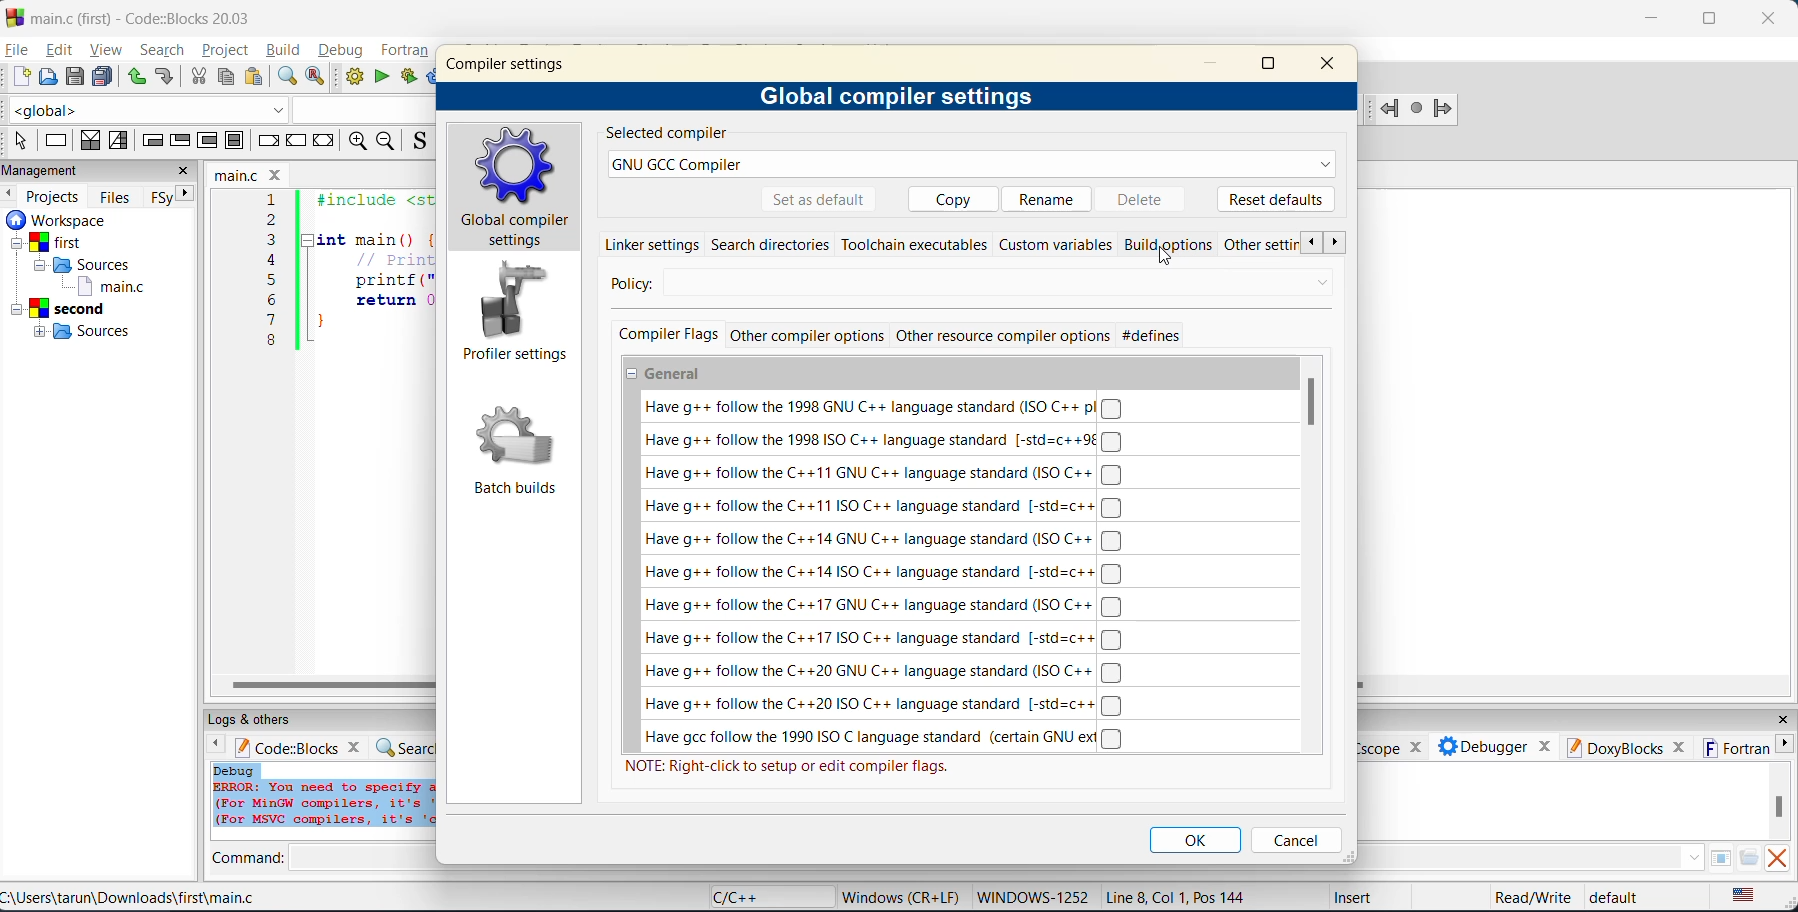 The image size is (1798, 912). I want to click on counting loop, so click(209, 143).